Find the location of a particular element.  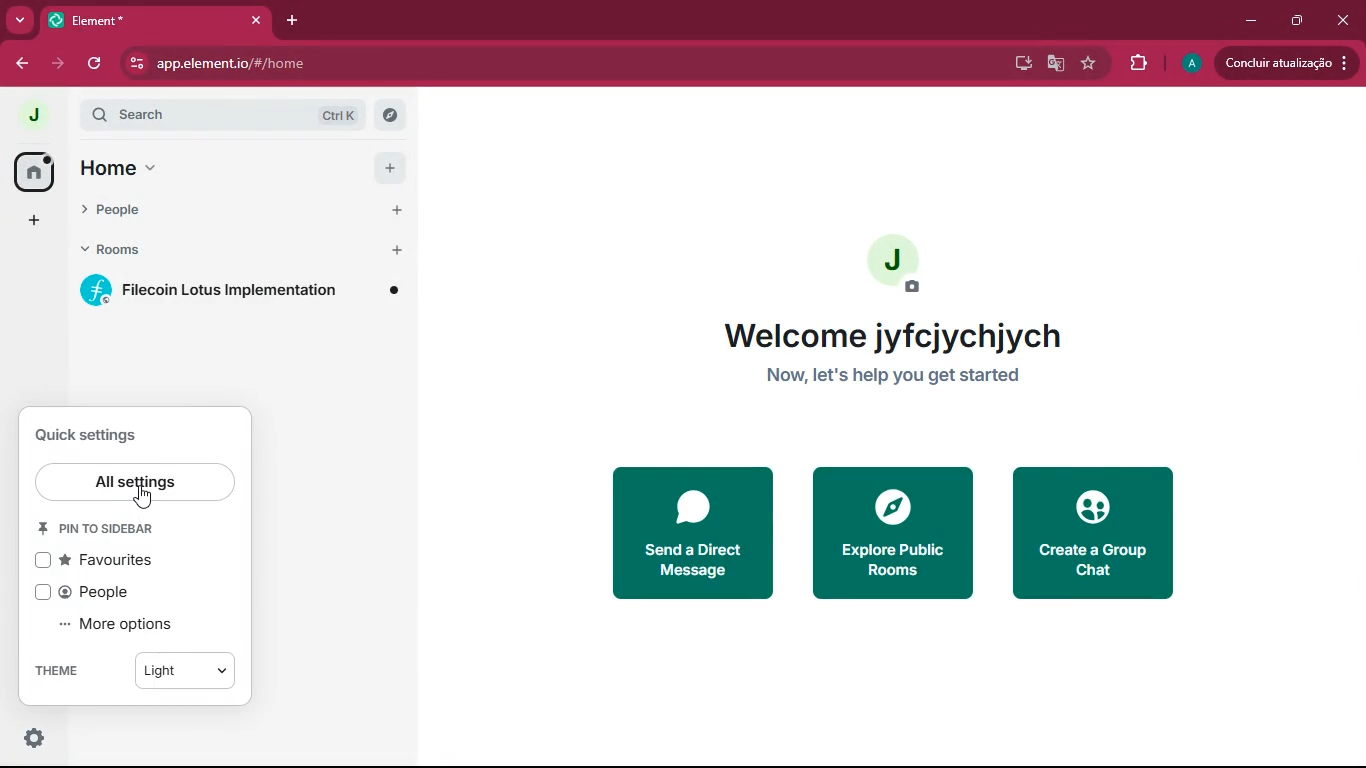

maximize is located at coordinates (1293, 21).